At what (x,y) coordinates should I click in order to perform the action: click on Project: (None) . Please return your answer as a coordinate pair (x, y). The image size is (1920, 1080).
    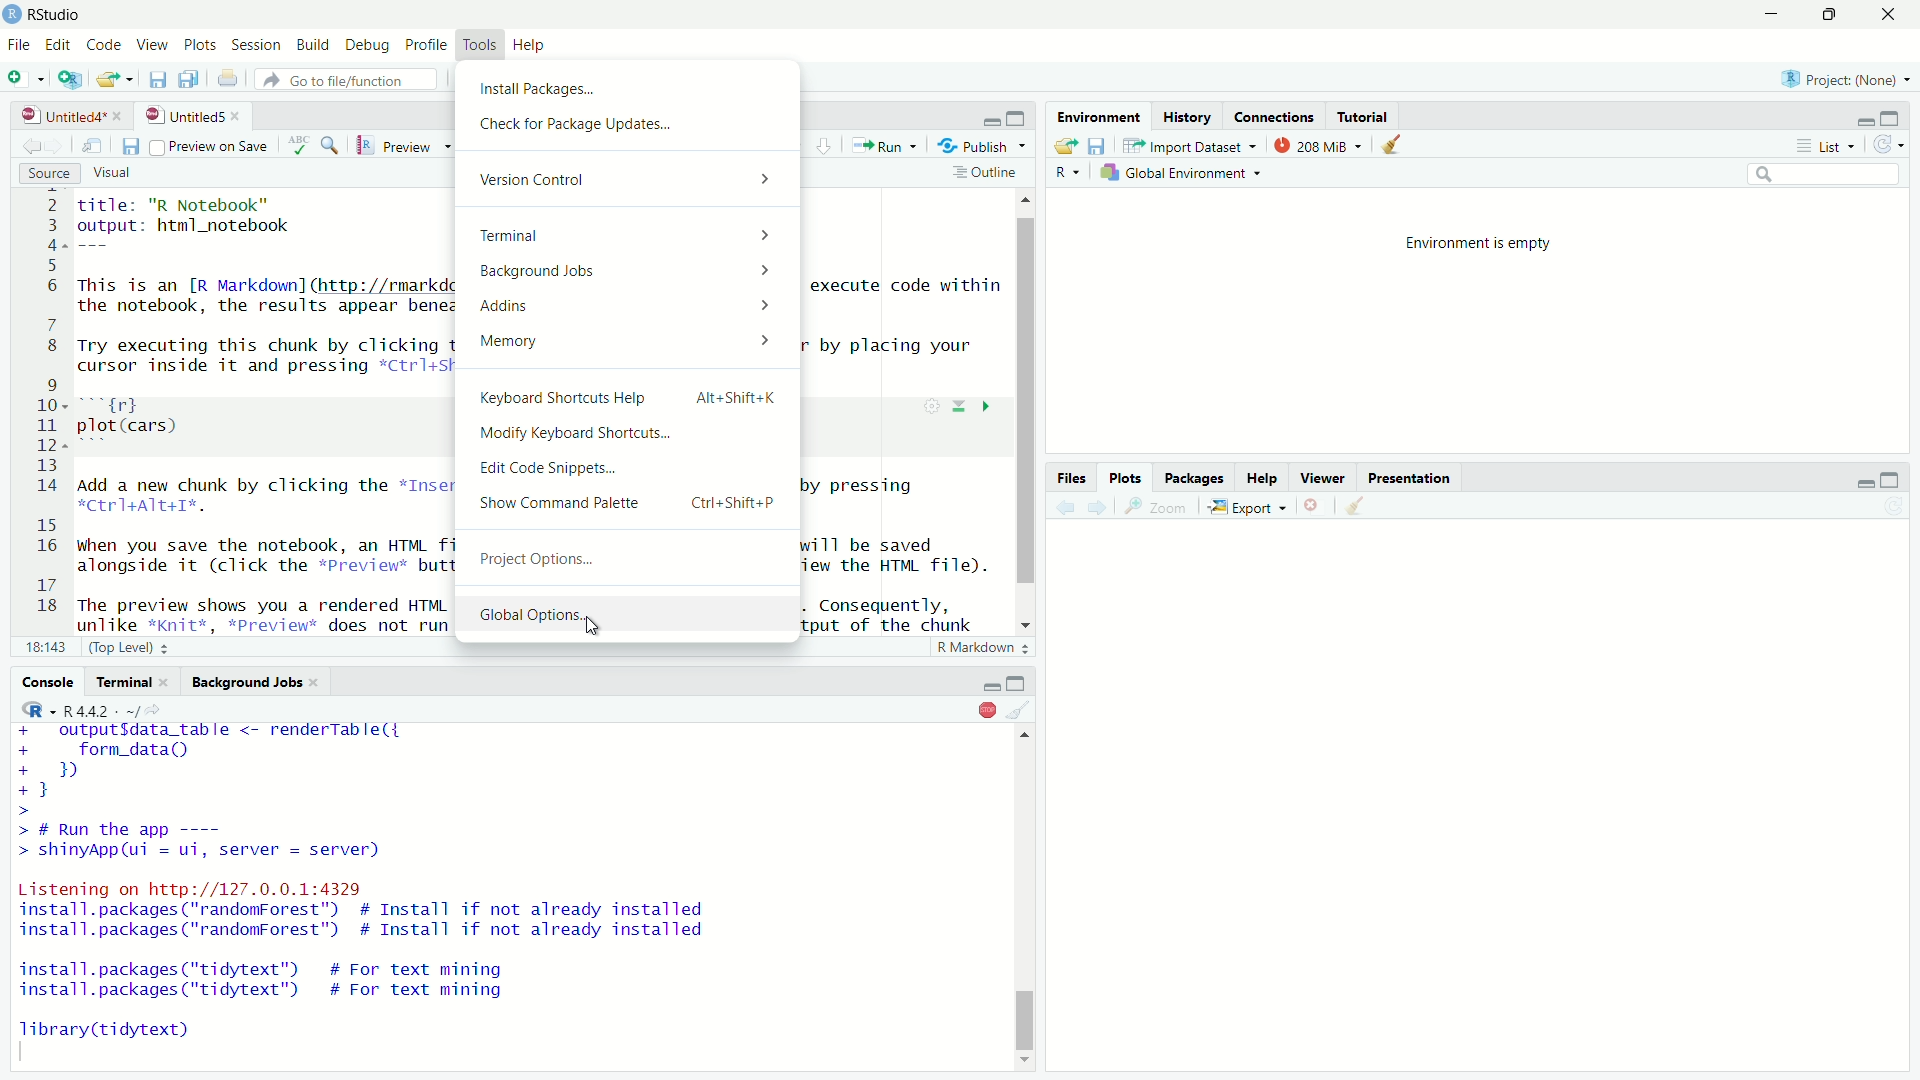
    Looking at the image, I should click on (1840, 77).